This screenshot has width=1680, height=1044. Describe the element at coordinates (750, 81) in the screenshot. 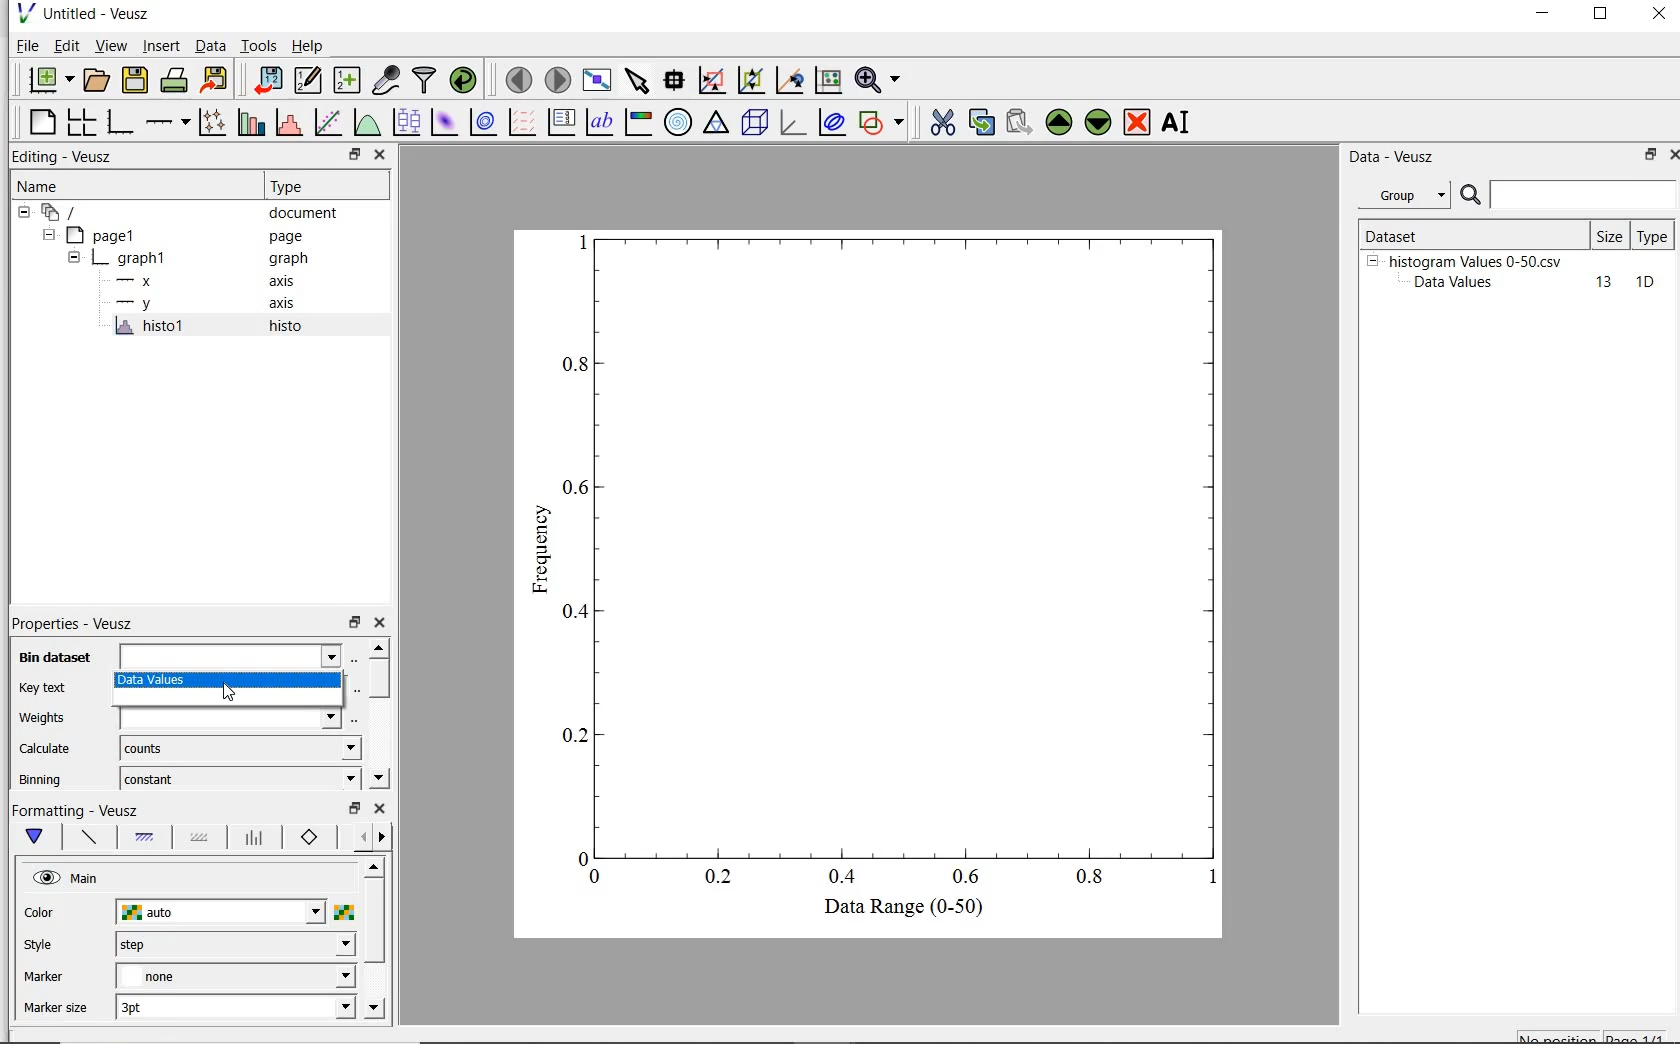

I see `click or draw a rectangle to zoom on graph axes` at that location.